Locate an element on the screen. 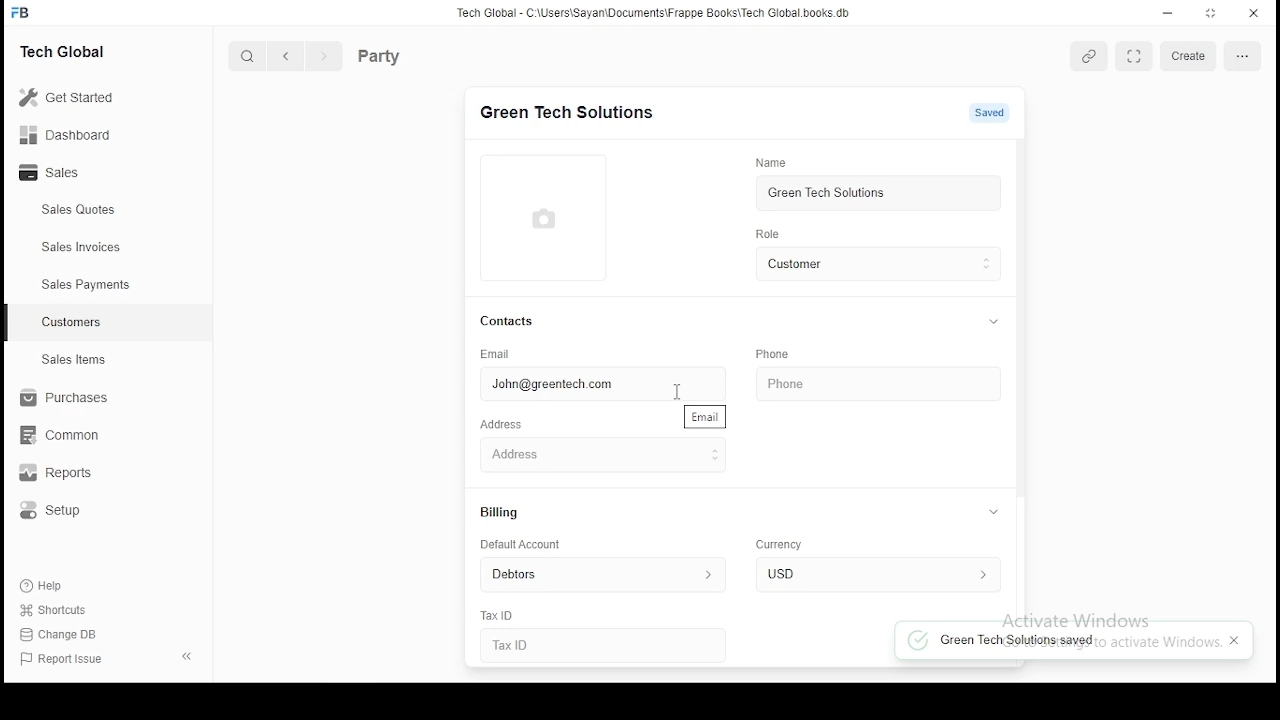 This screenshot has height=720, width=1280. sales quotes is located at coordinates (81, 210).